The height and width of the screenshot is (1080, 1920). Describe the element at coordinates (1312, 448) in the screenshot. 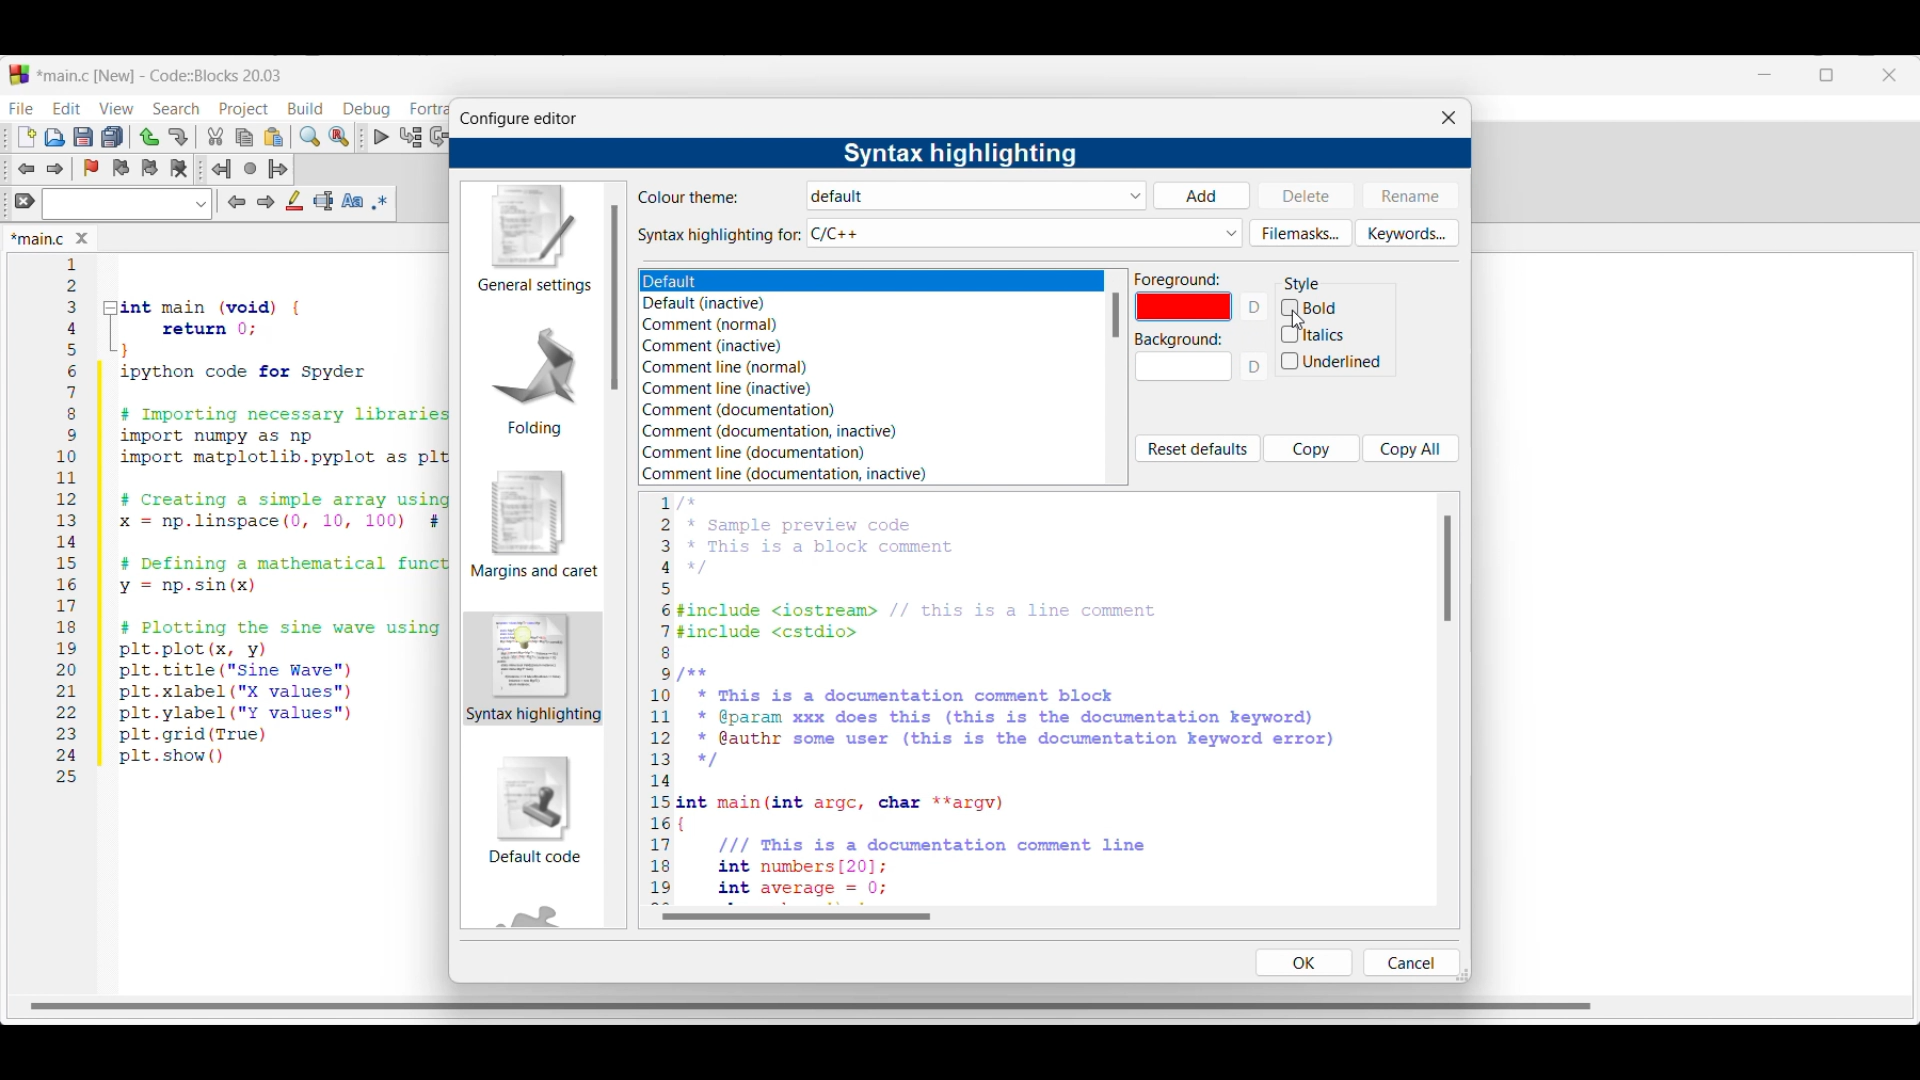

I see `Copy` at that location.